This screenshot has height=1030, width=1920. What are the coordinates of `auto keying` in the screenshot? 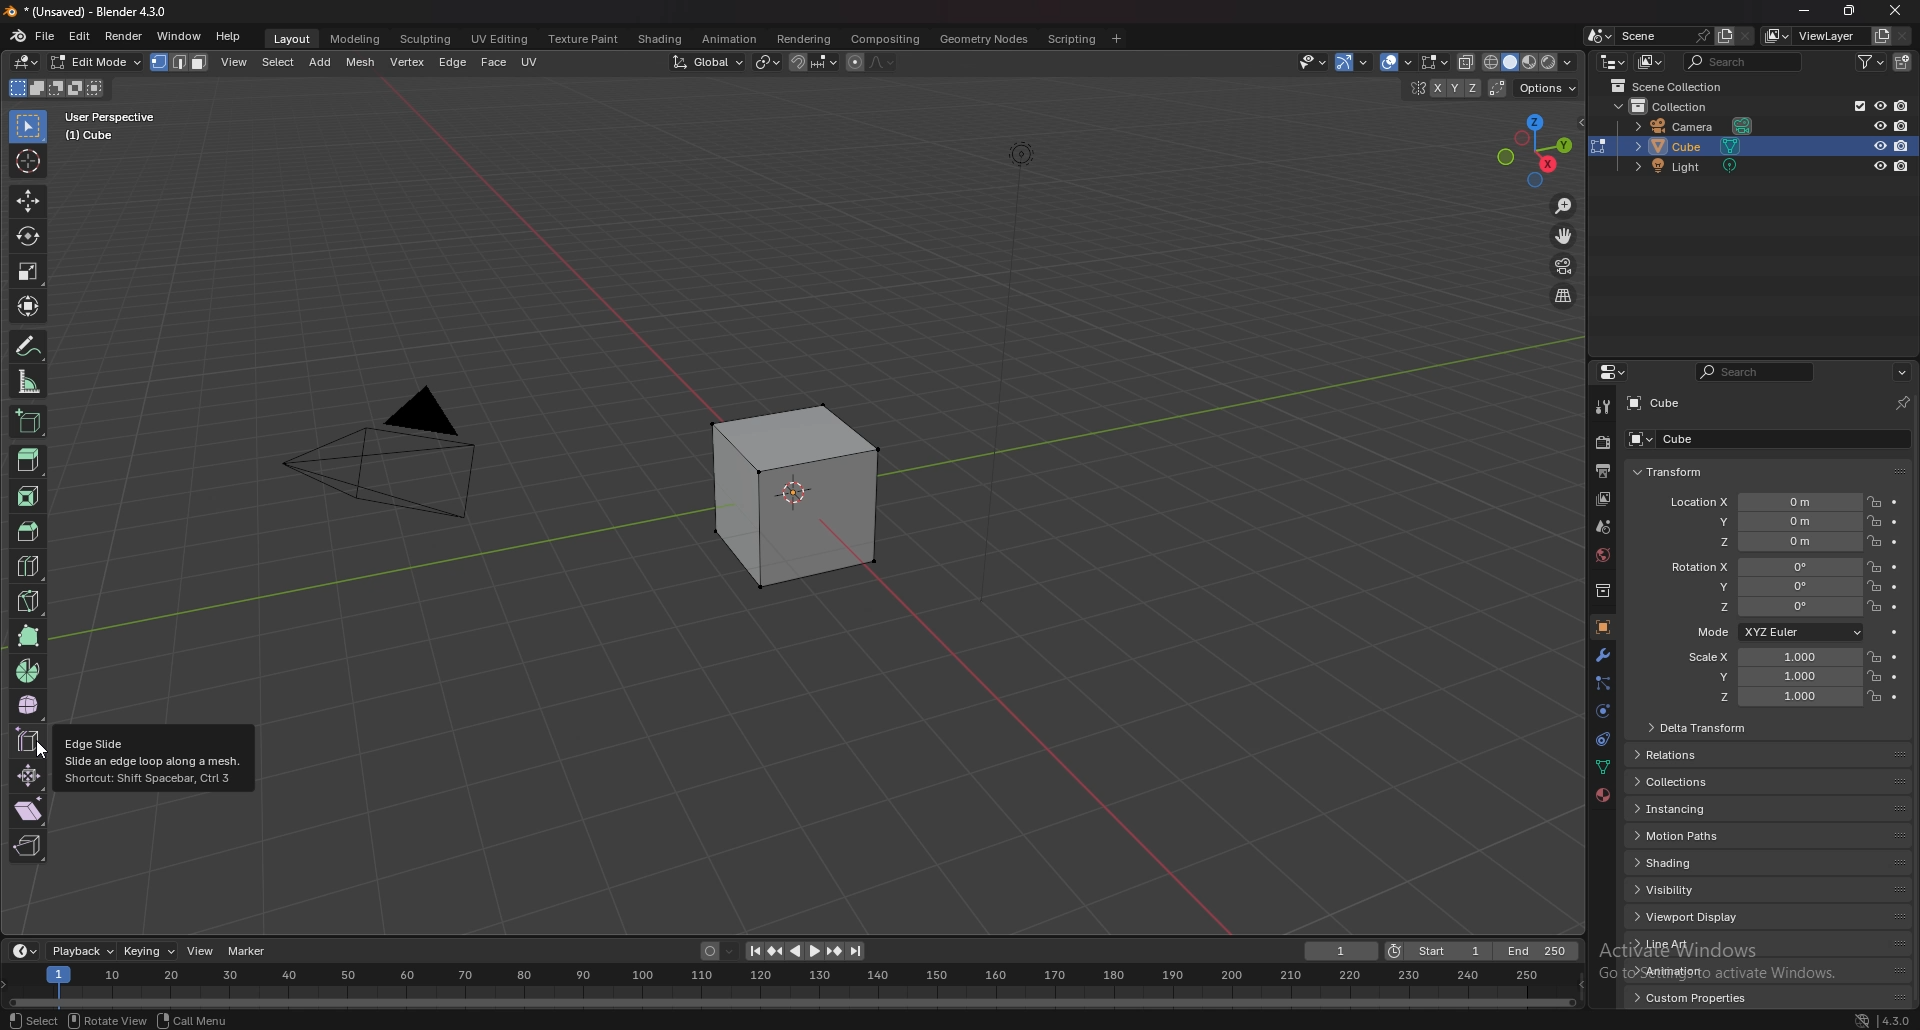 It's located at (717, 950).